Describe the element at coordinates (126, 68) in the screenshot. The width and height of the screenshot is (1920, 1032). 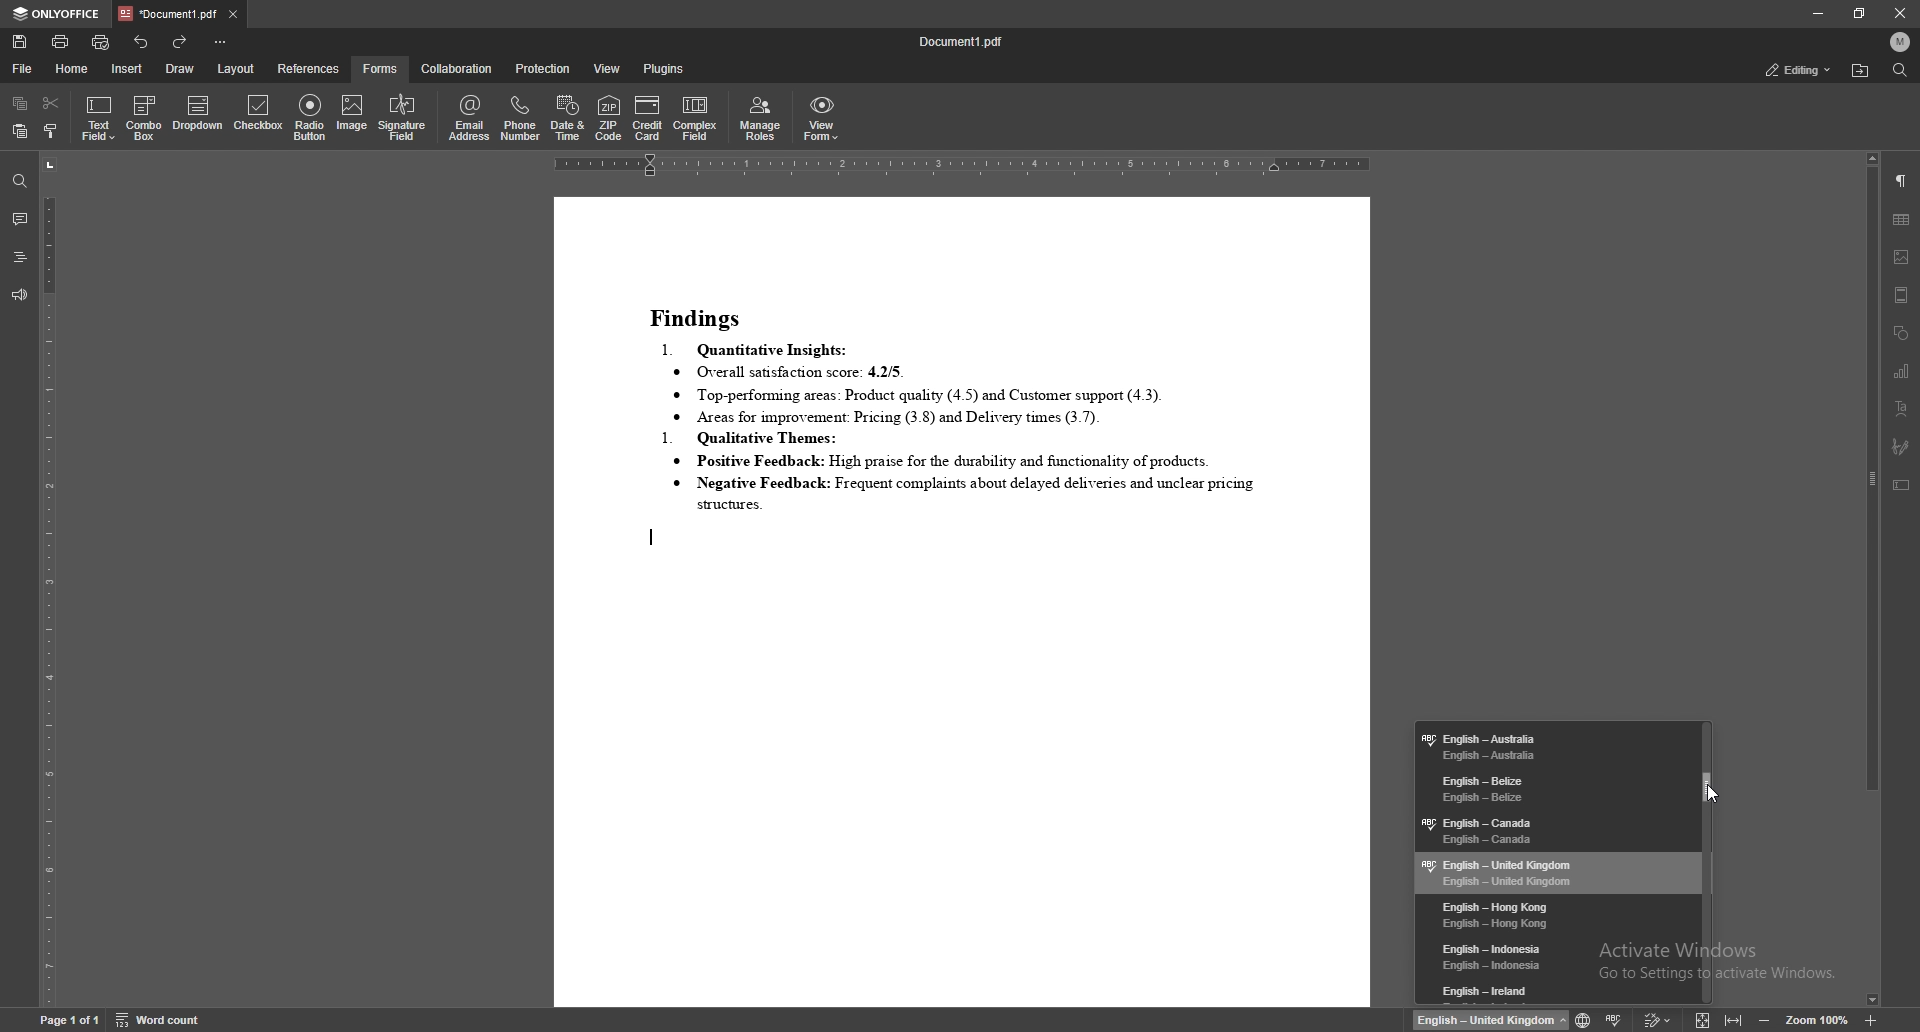
I see `insert` at that location.